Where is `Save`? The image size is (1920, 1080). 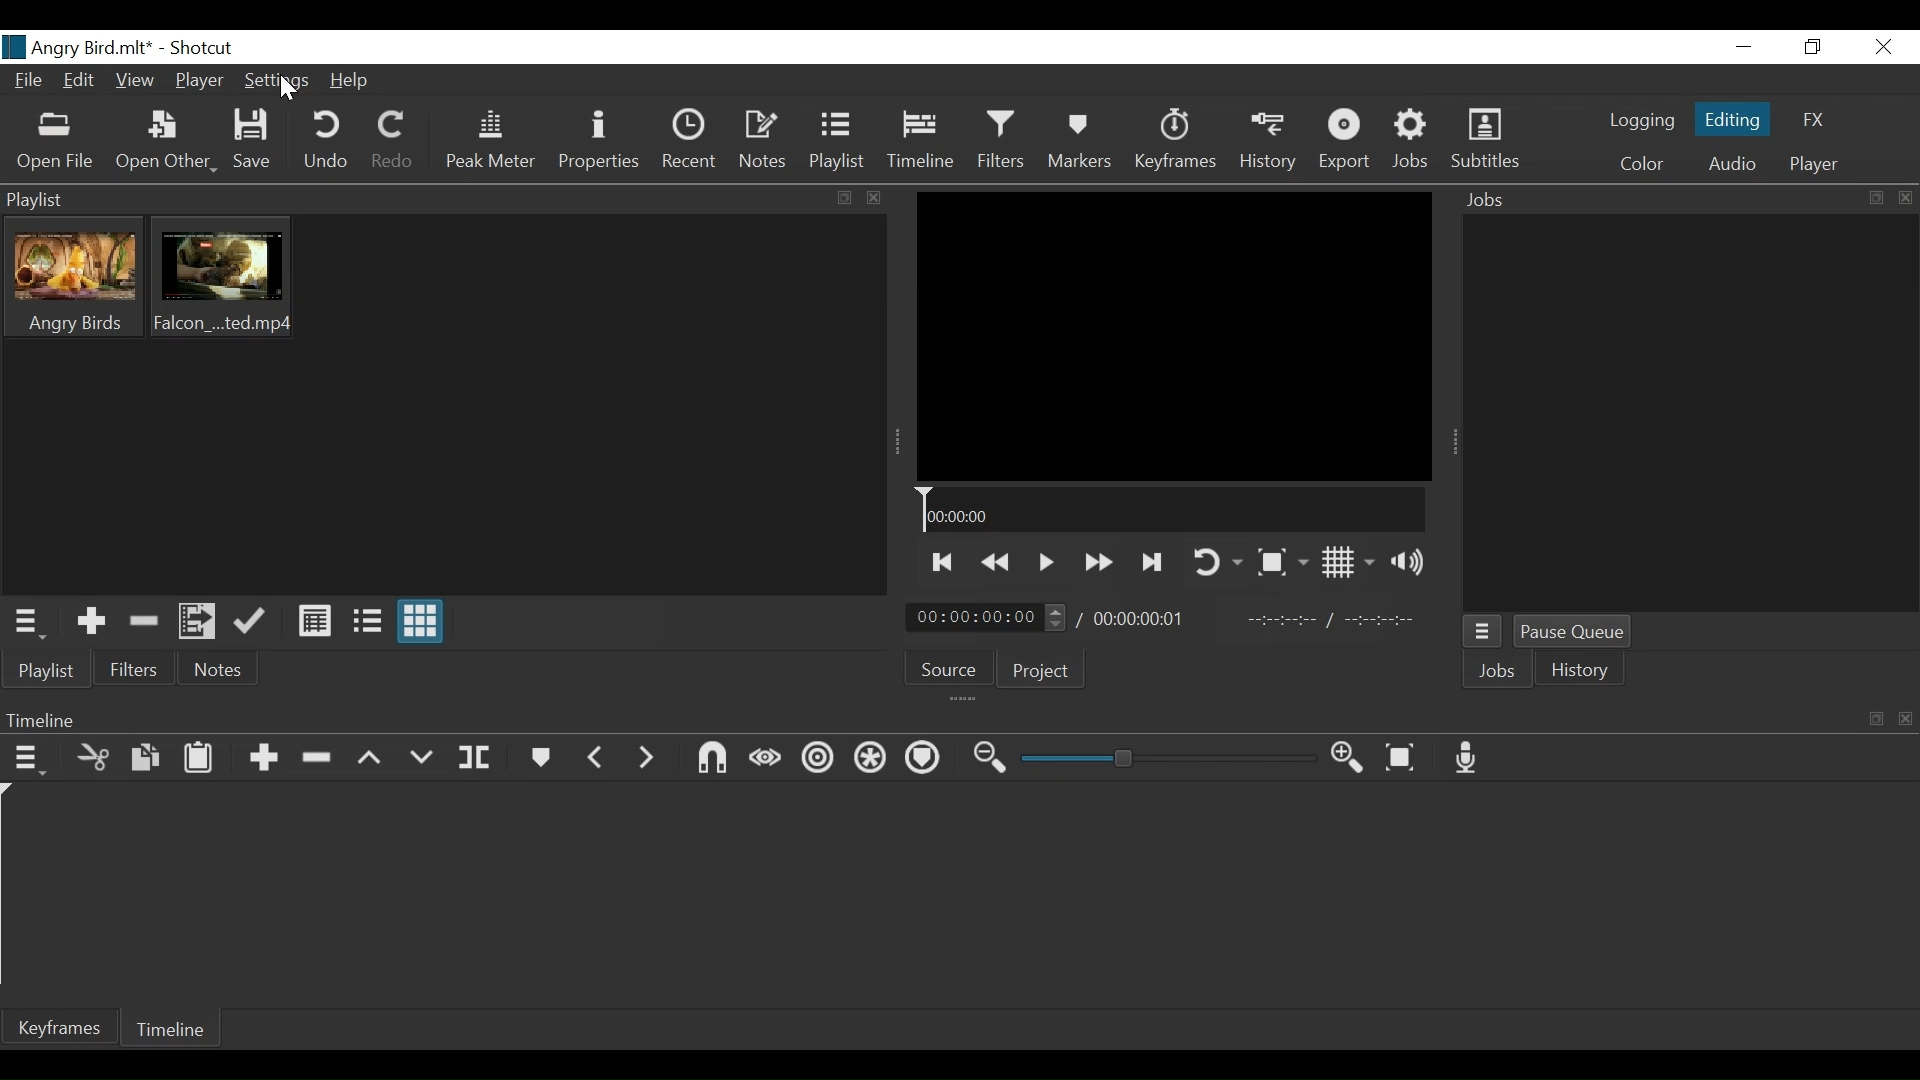
Save is located at coordinates (254, 143).